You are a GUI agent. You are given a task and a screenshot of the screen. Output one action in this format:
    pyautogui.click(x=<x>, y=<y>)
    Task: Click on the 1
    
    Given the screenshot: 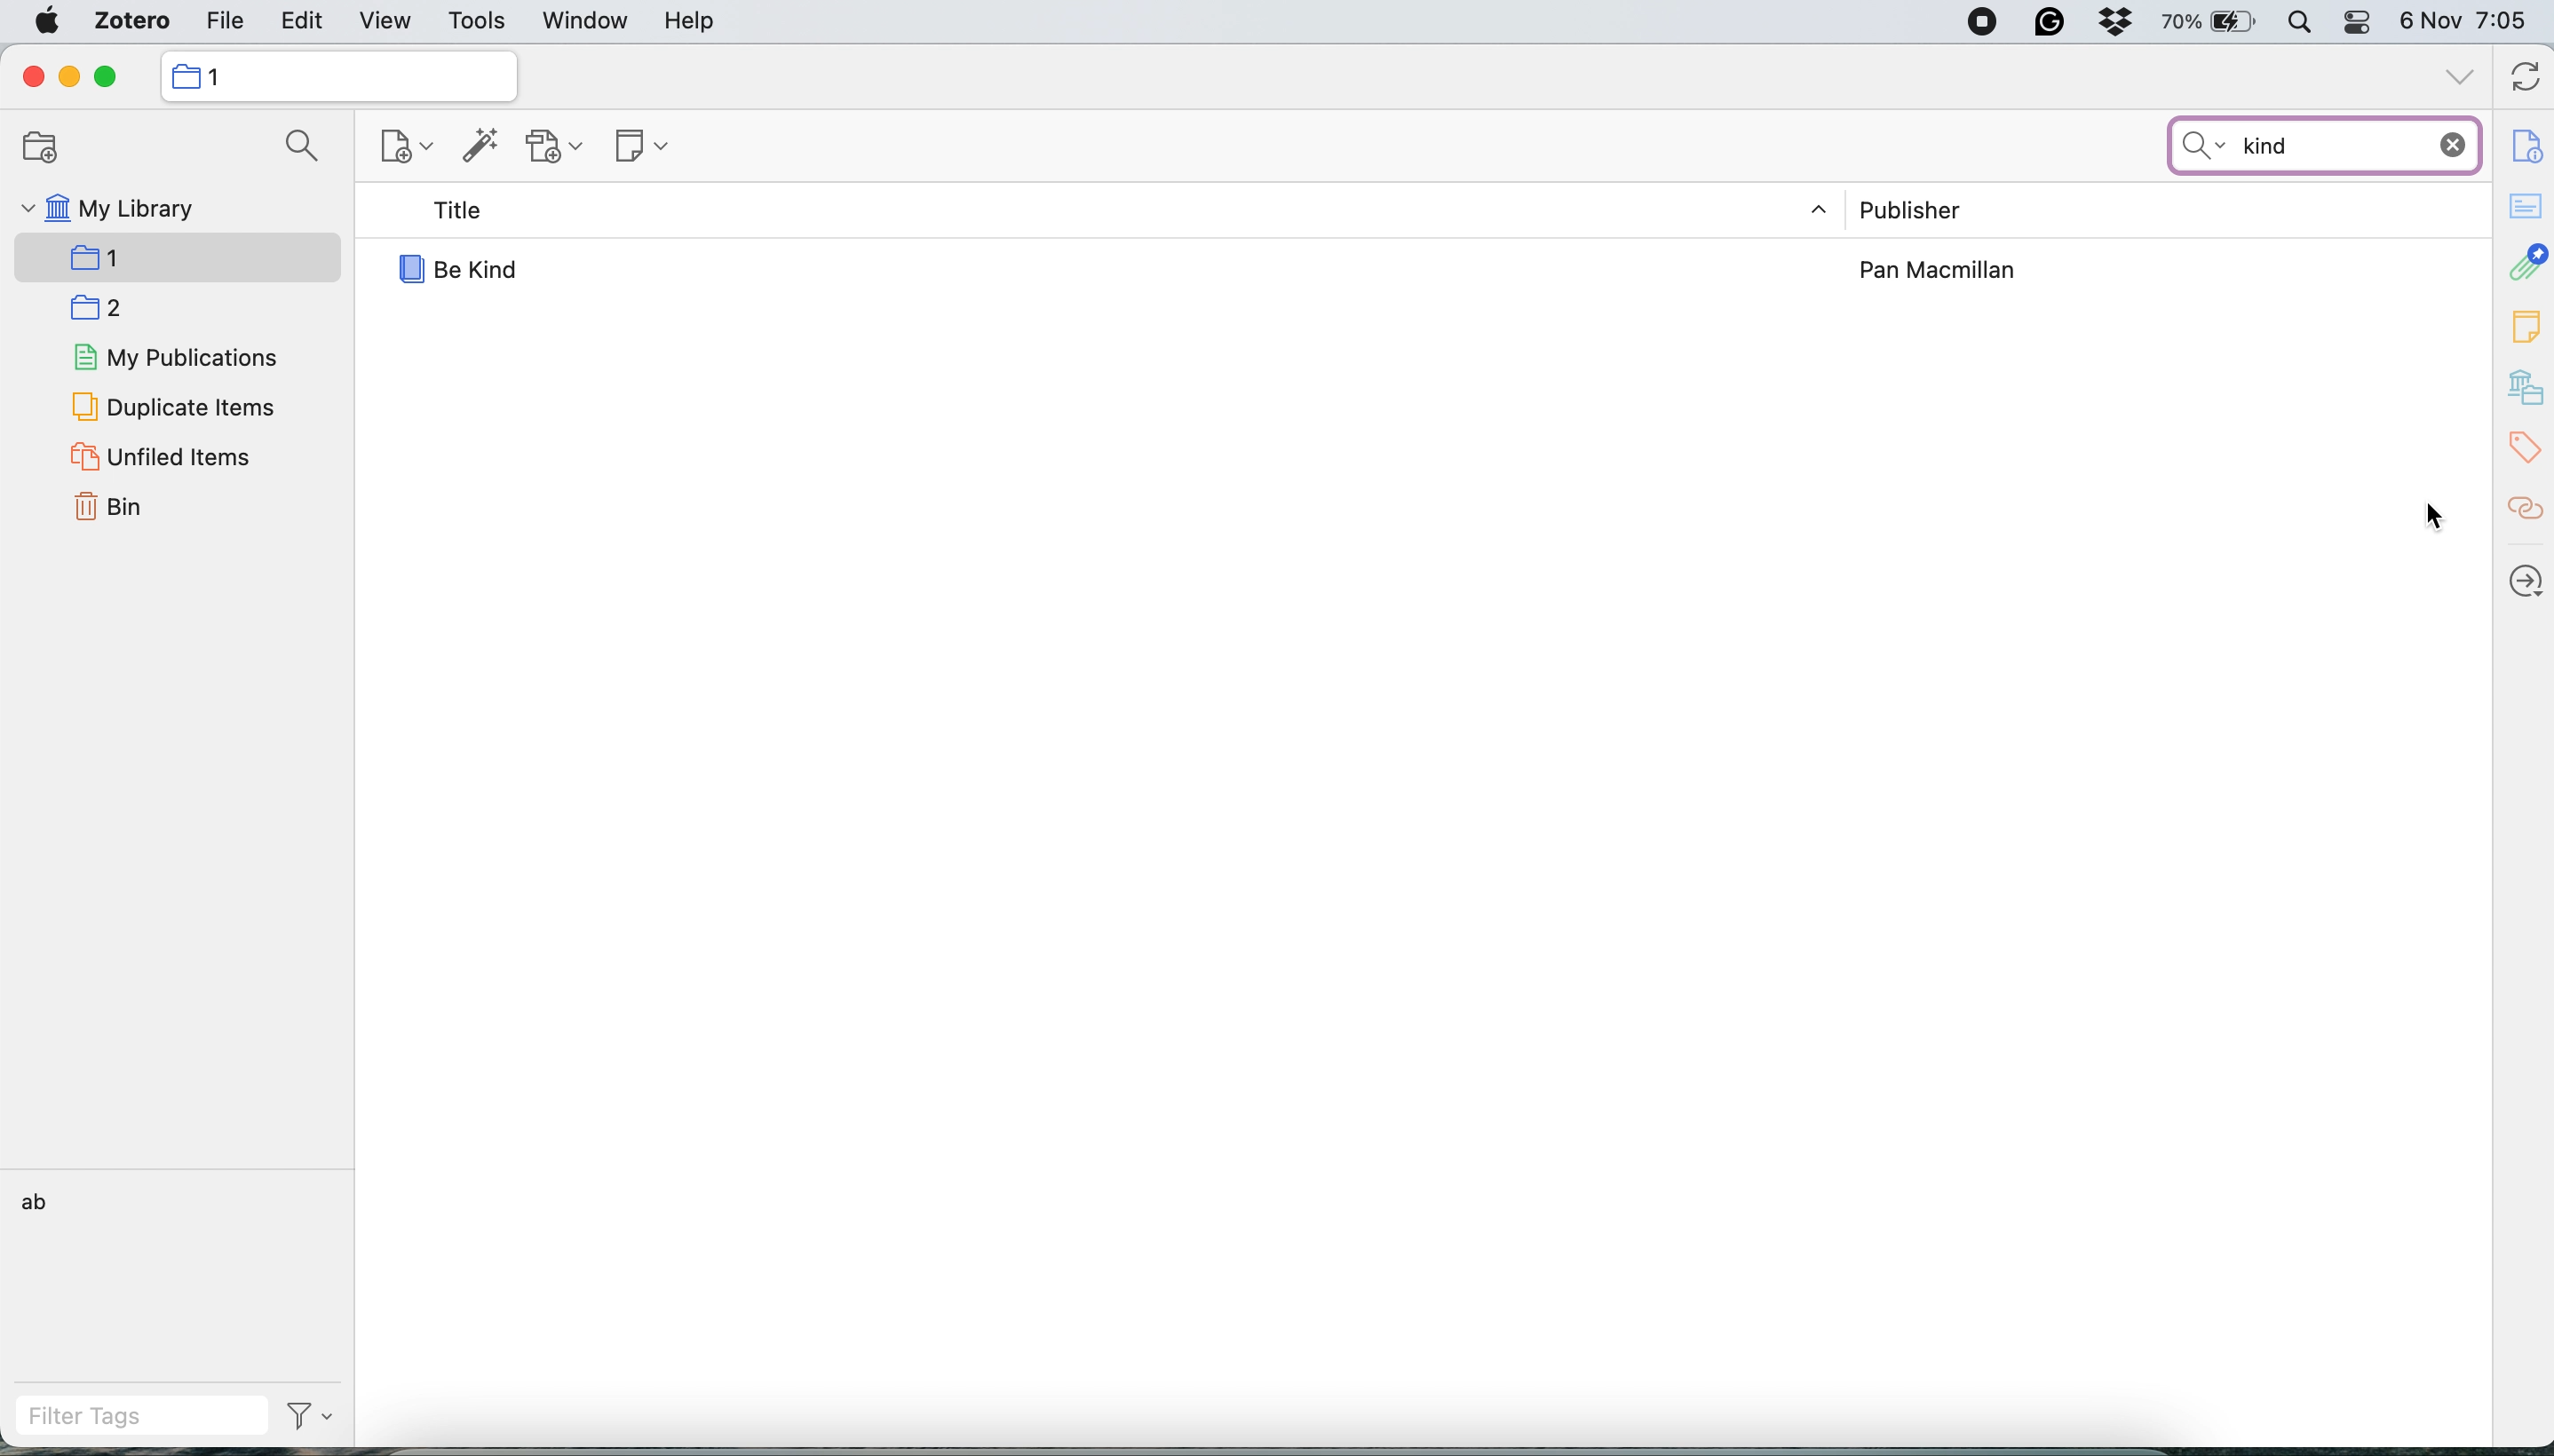 What is the action you would take?
    pyautogui.click(x=222, y=78)
    